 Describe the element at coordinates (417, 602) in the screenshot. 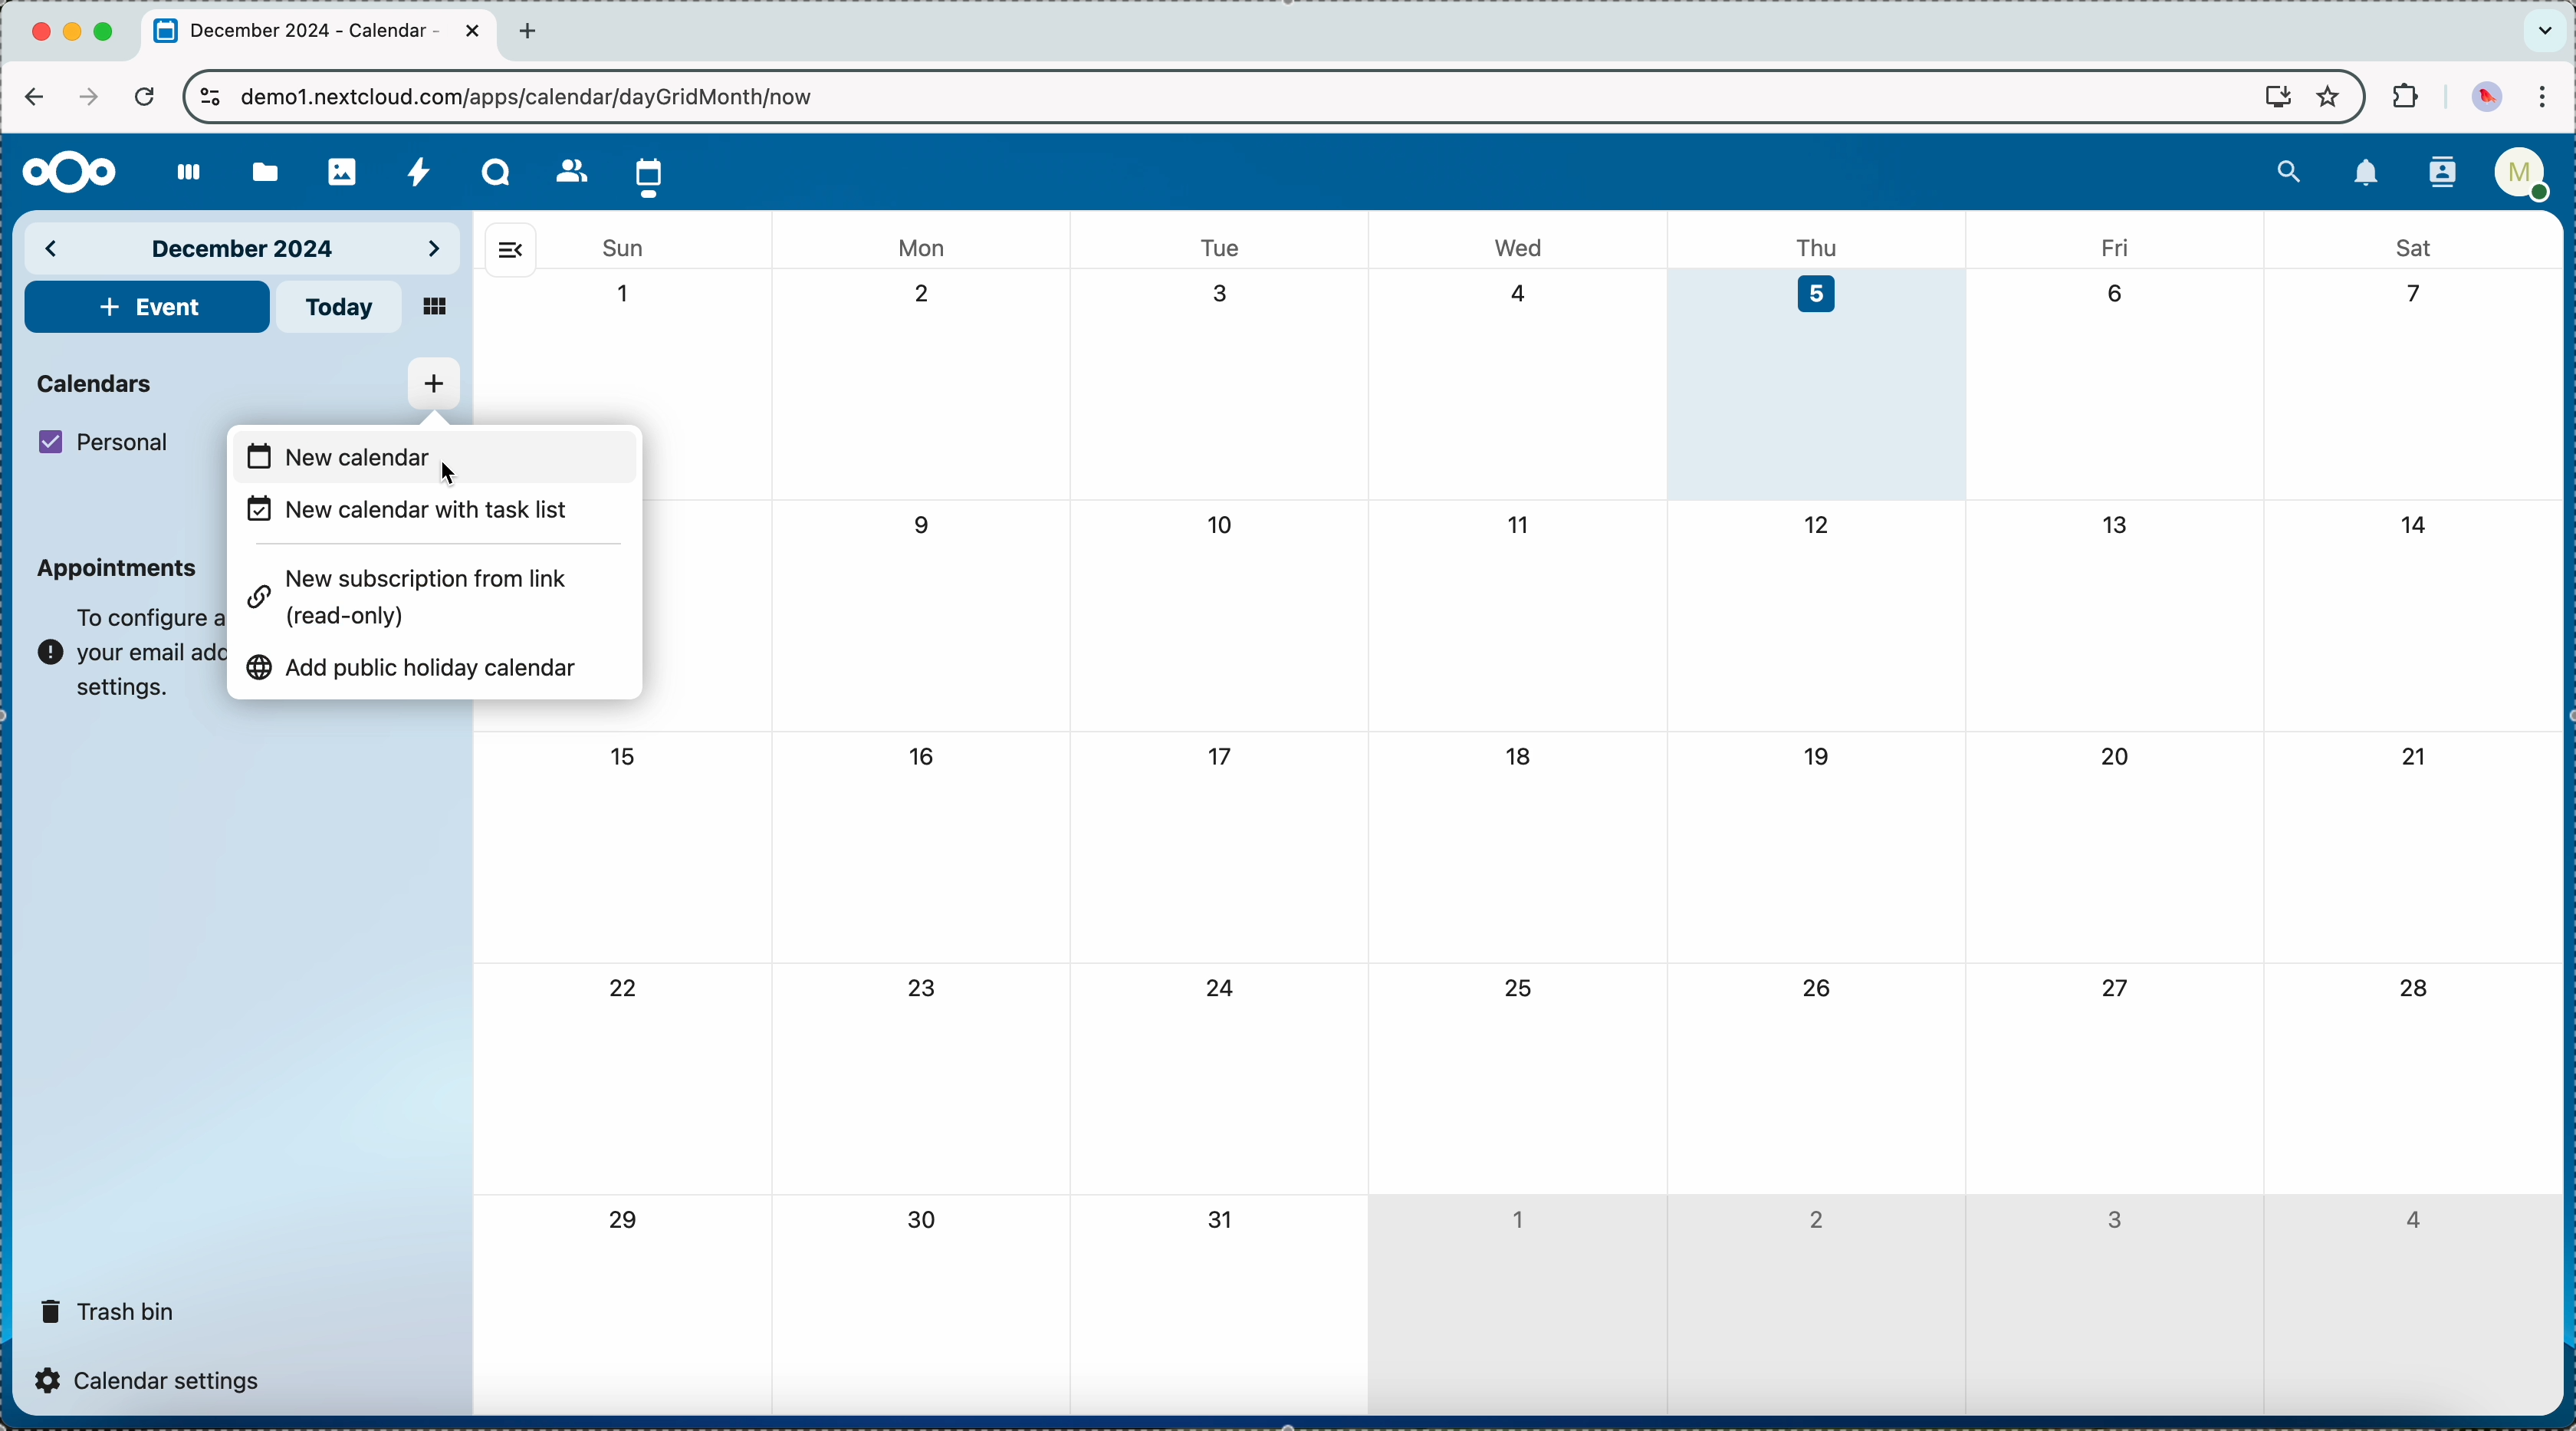

I see `new subscription from link` at that location.